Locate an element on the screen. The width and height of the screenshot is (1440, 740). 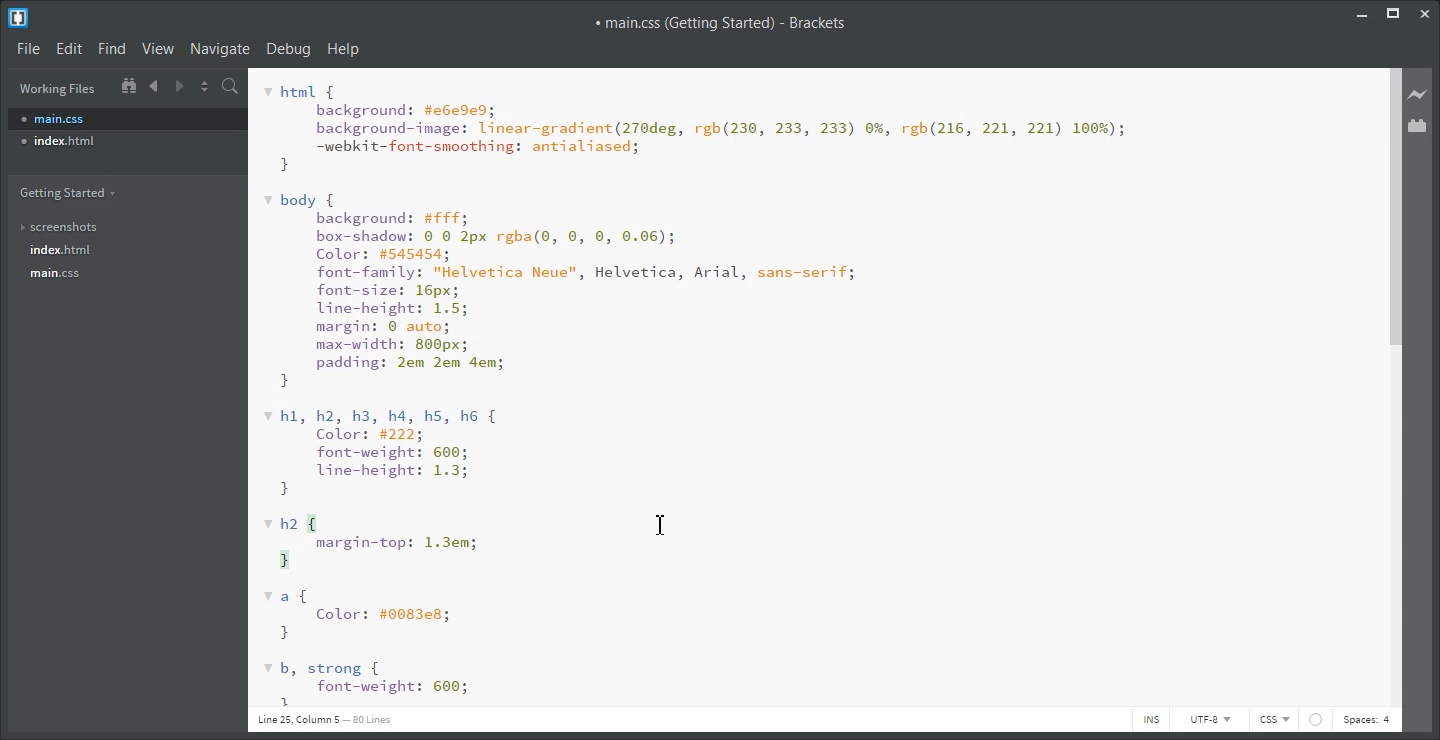
main.css is located at coordinates (127, 118).